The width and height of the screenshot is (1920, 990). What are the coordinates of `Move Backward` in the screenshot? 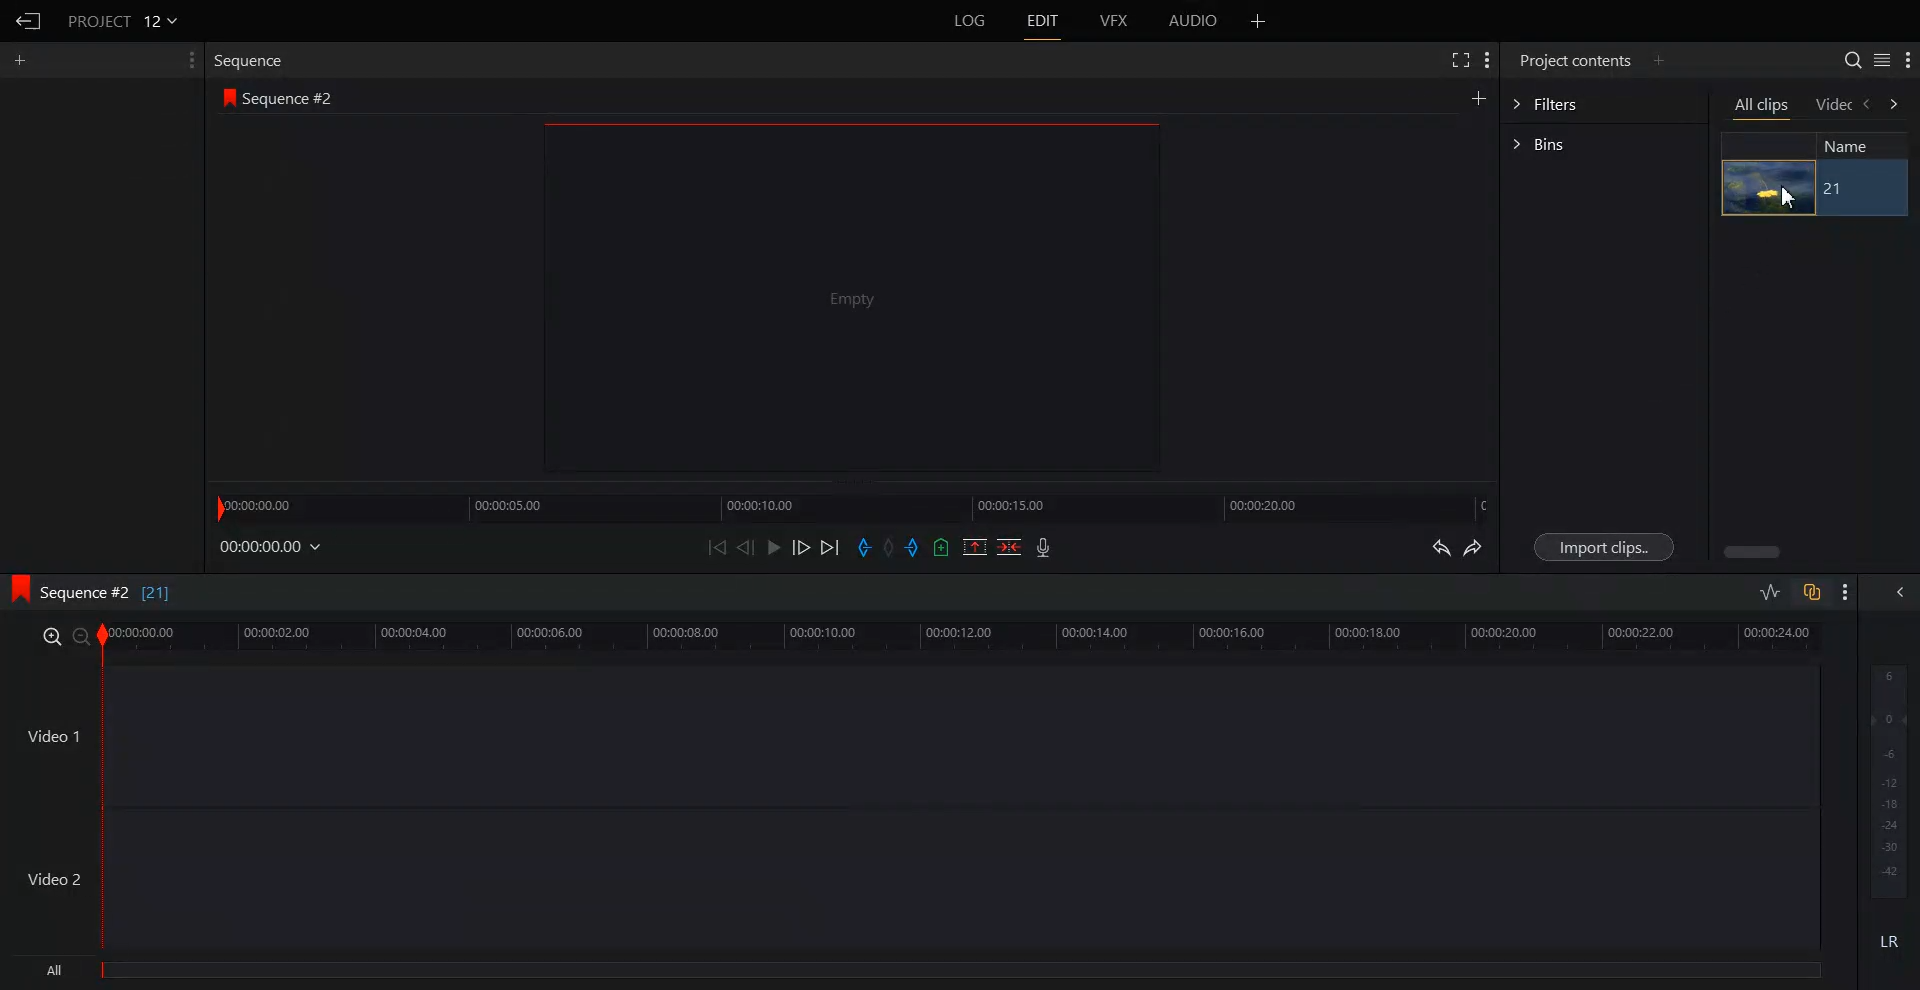 It's located at (717, 546).